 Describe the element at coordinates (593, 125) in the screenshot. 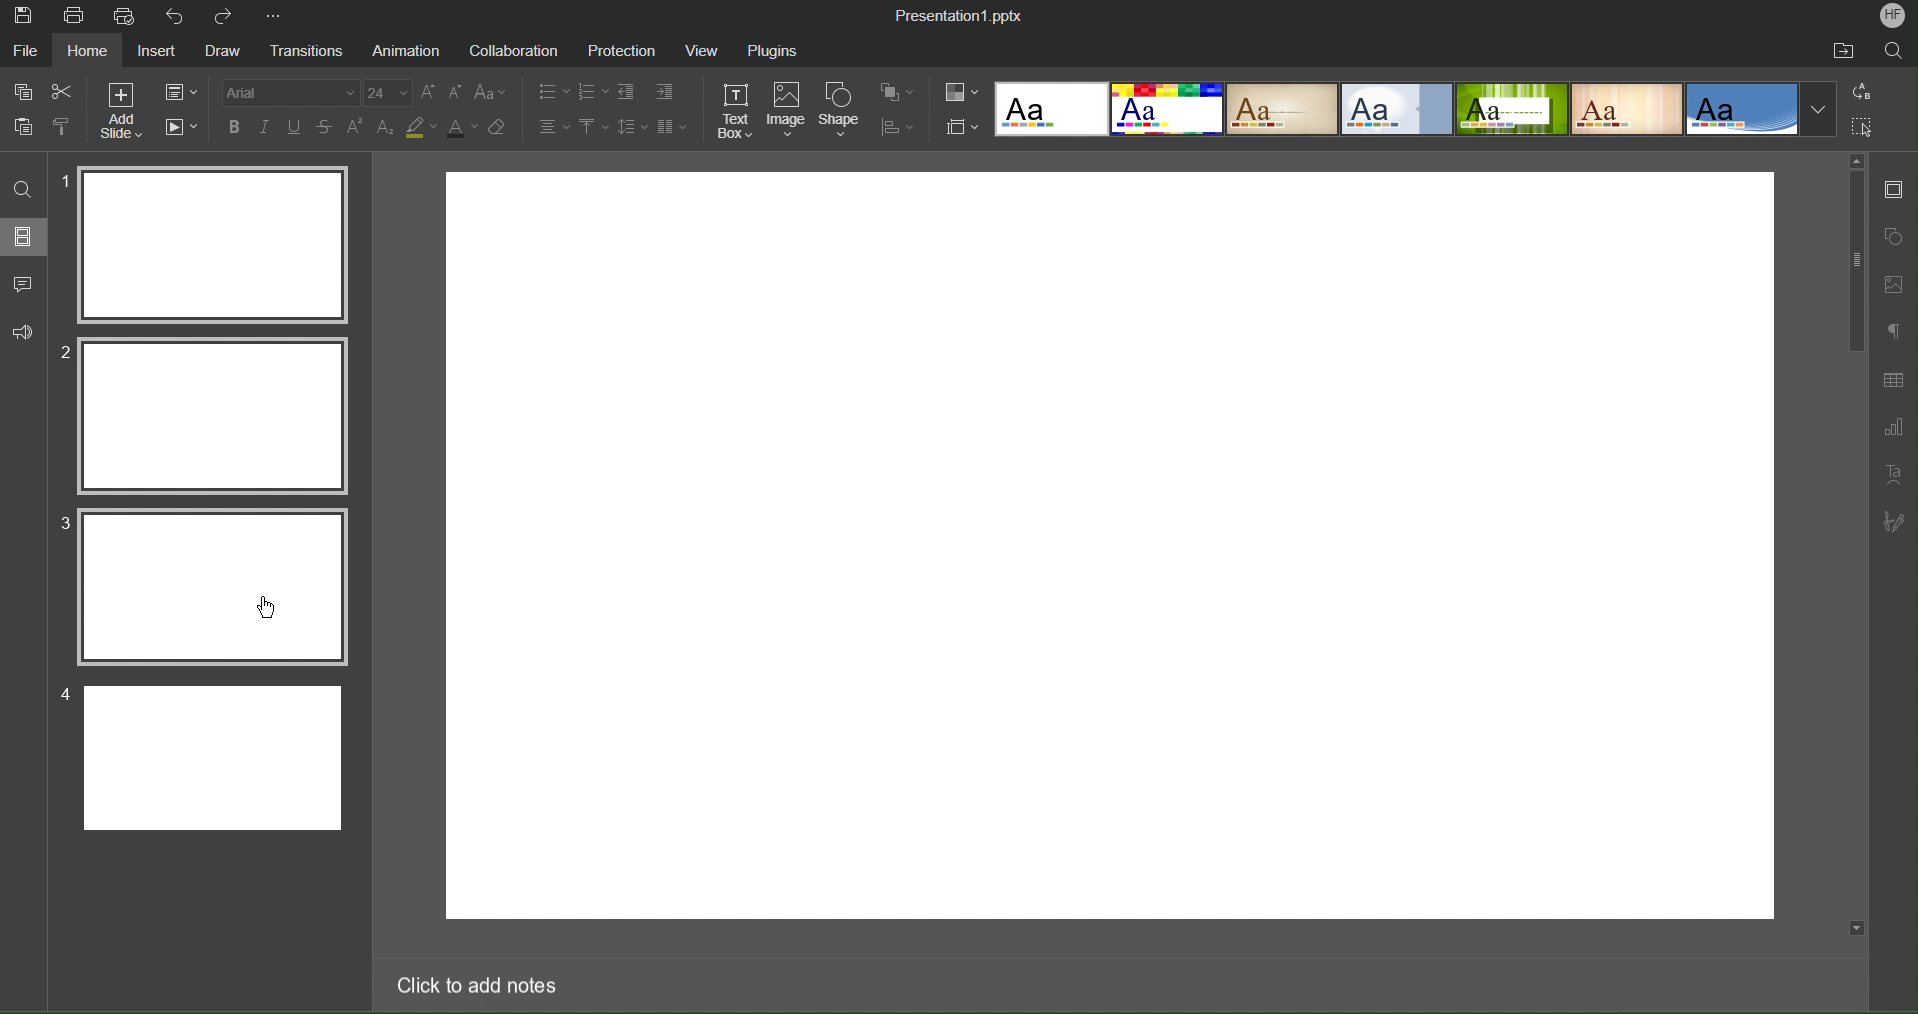

I see `Vertical Align` at that location.